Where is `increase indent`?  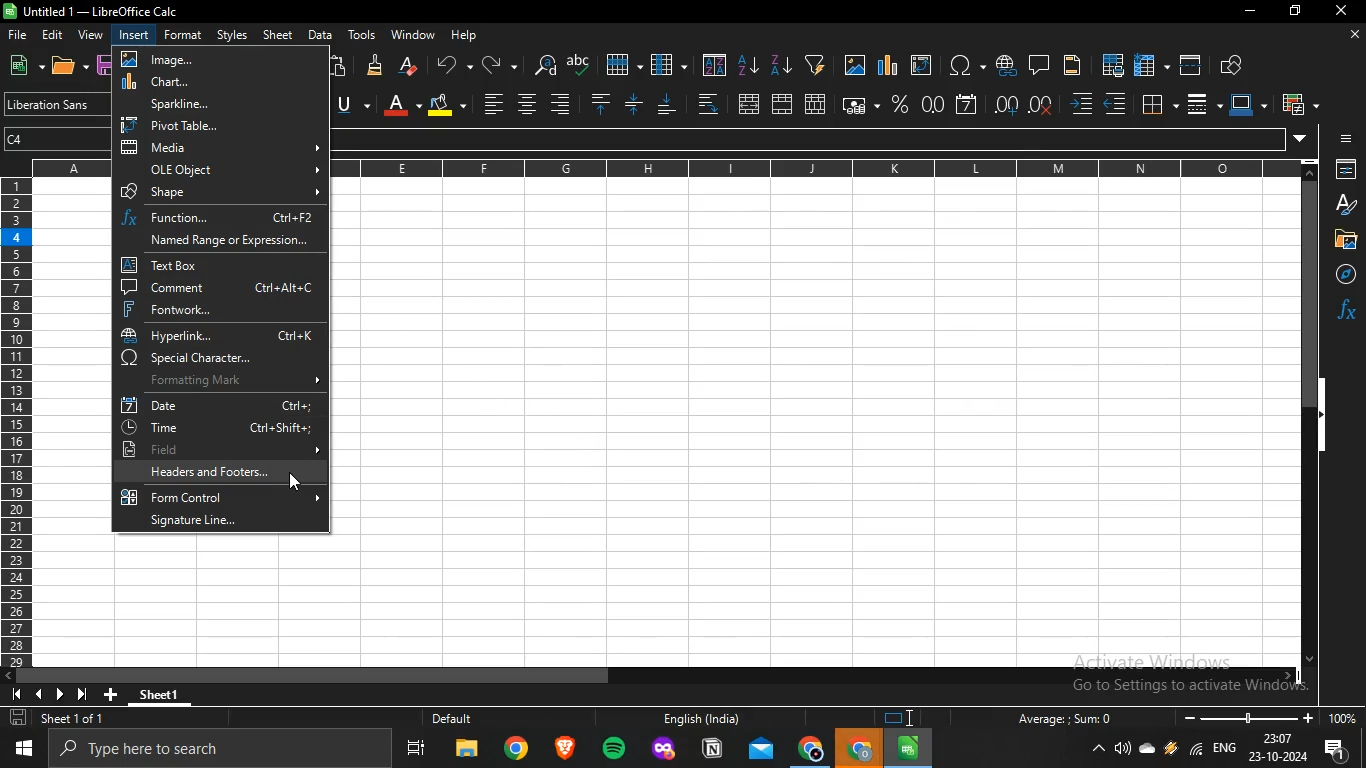
increase indent is located at coordinates (1082, 105).